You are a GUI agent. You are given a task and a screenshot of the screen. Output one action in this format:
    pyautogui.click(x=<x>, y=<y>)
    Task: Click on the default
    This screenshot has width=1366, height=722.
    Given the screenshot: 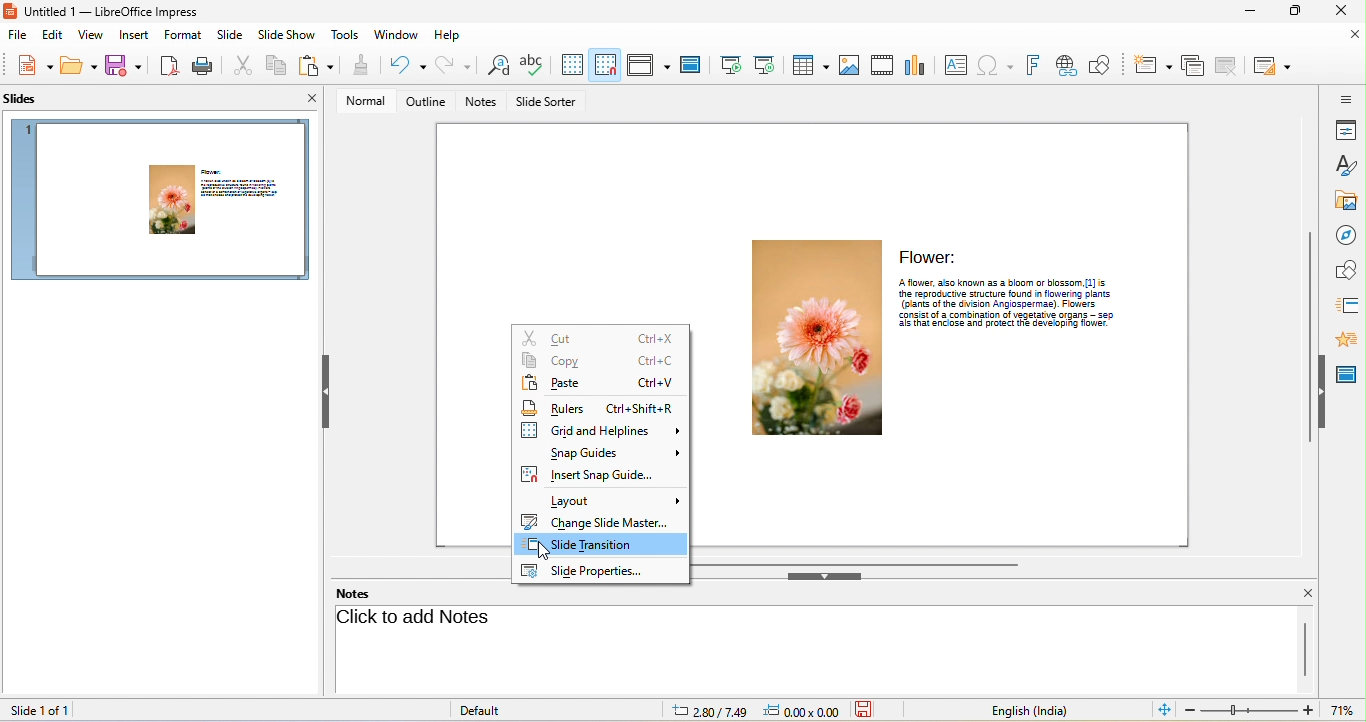 What is the action you would take?
    pyautogui.click(x=509, y=711)
    